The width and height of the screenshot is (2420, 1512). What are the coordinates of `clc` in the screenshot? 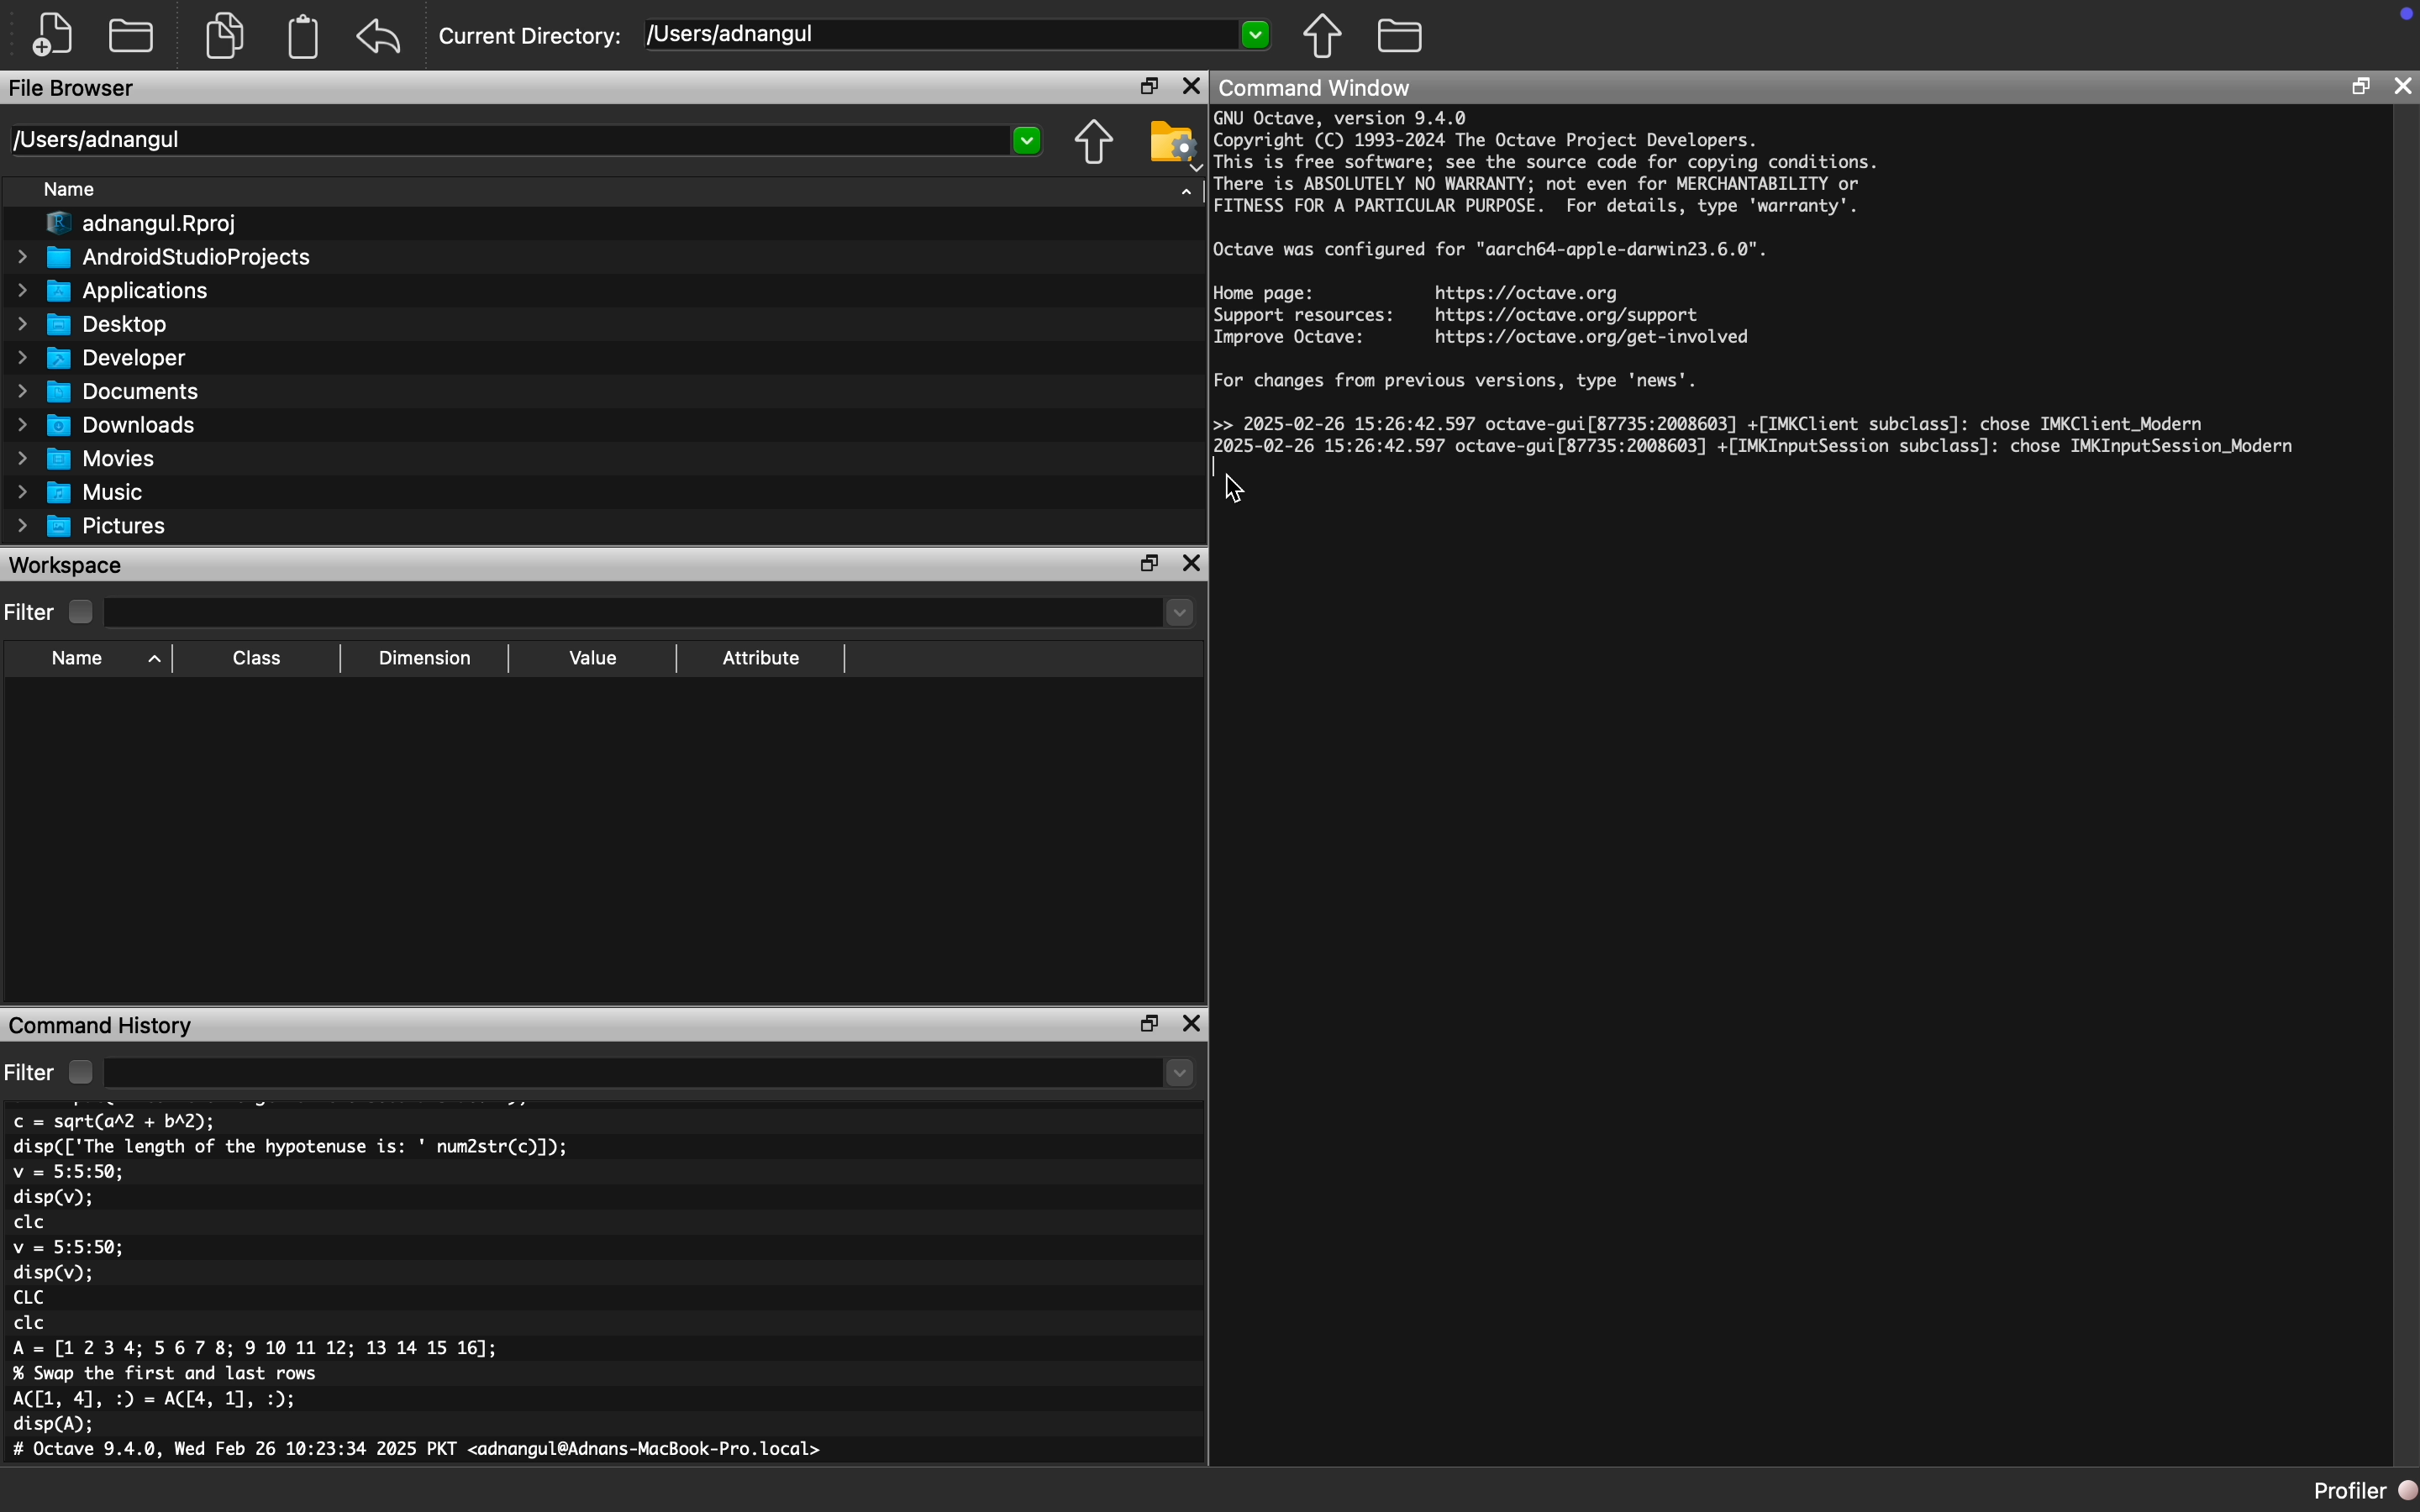 It's located at (30, 1223).